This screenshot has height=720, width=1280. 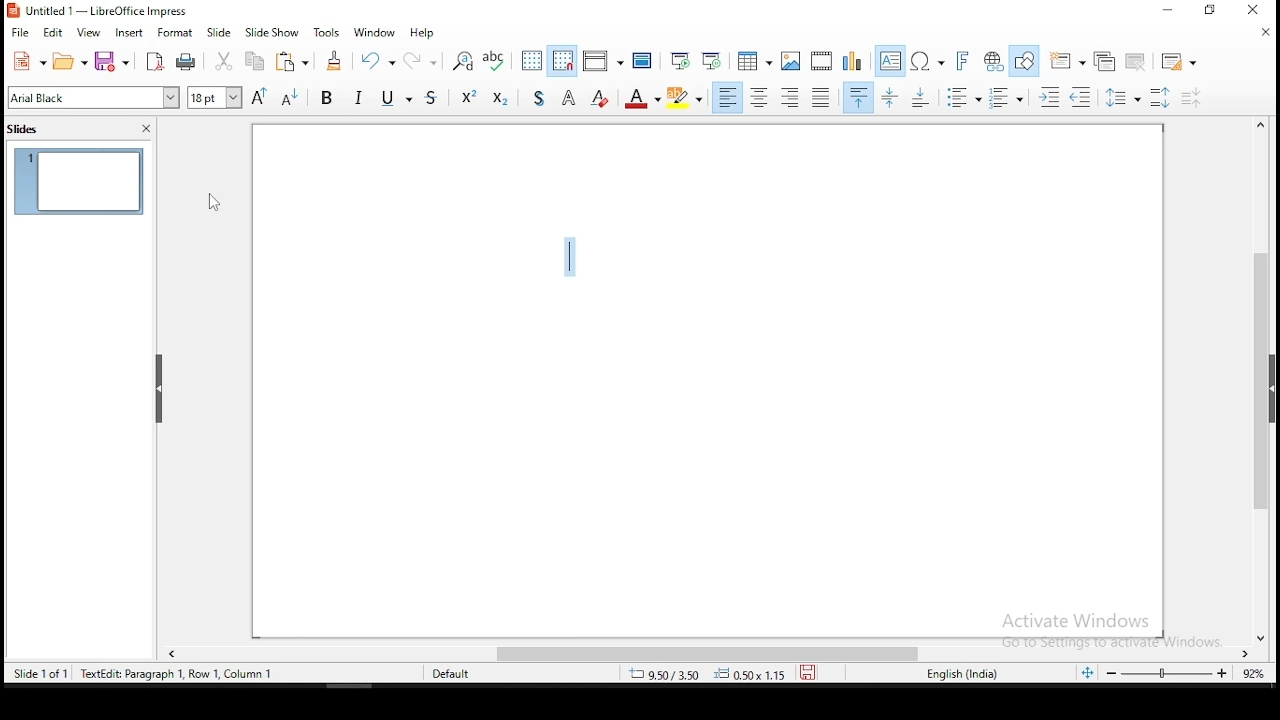 What do you see at coordinates (755, 58) in the screenshot?
I see `table` at bounding box center [755, 58].